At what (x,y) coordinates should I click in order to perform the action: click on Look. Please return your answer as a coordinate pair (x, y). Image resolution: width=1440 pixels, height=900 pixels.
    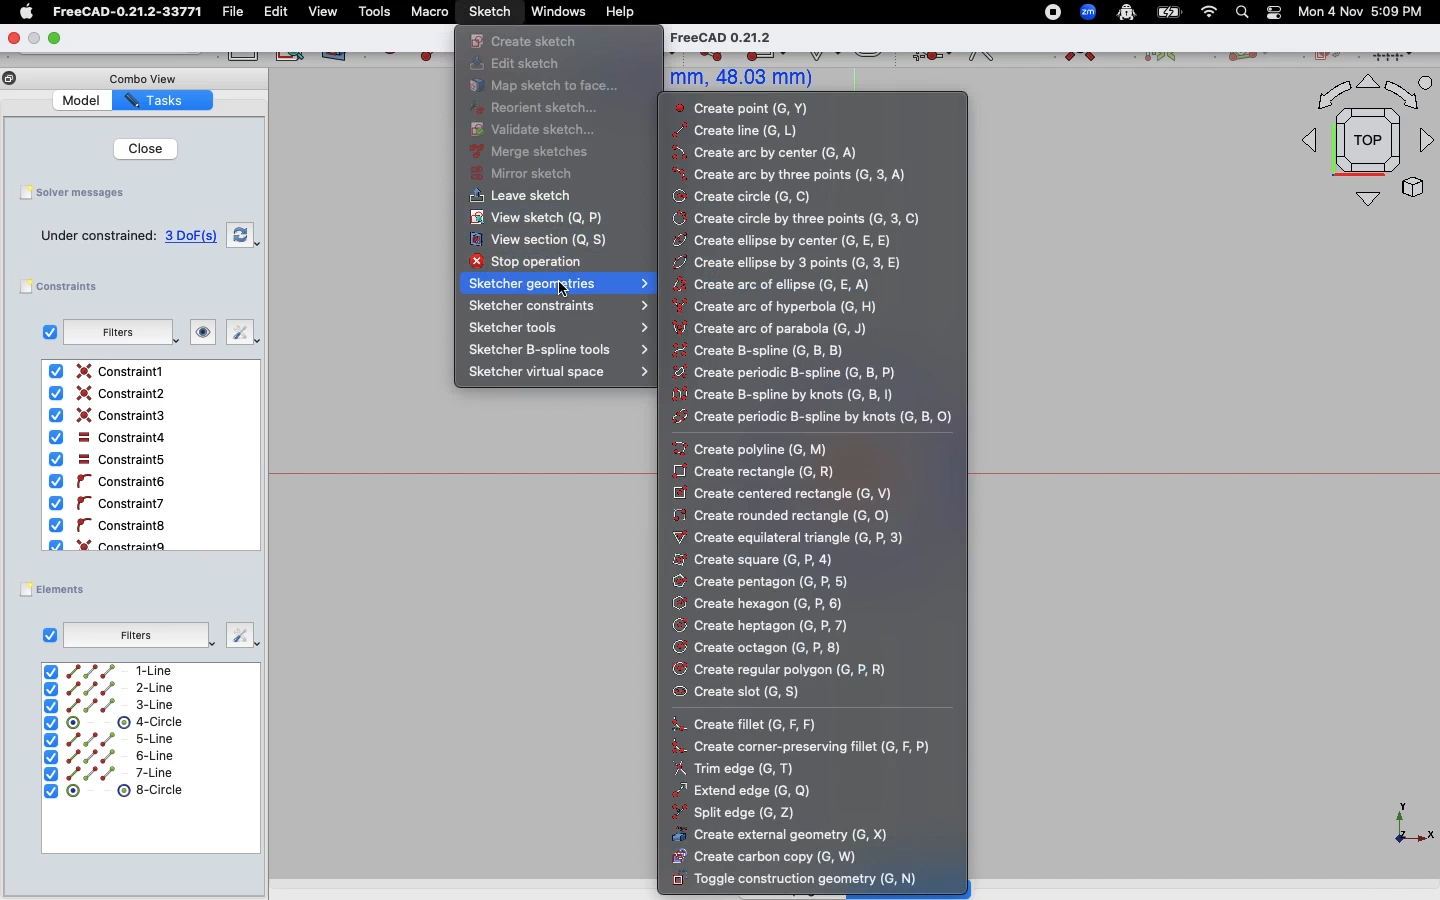
    Looking at the image, I should click on (201, 334).